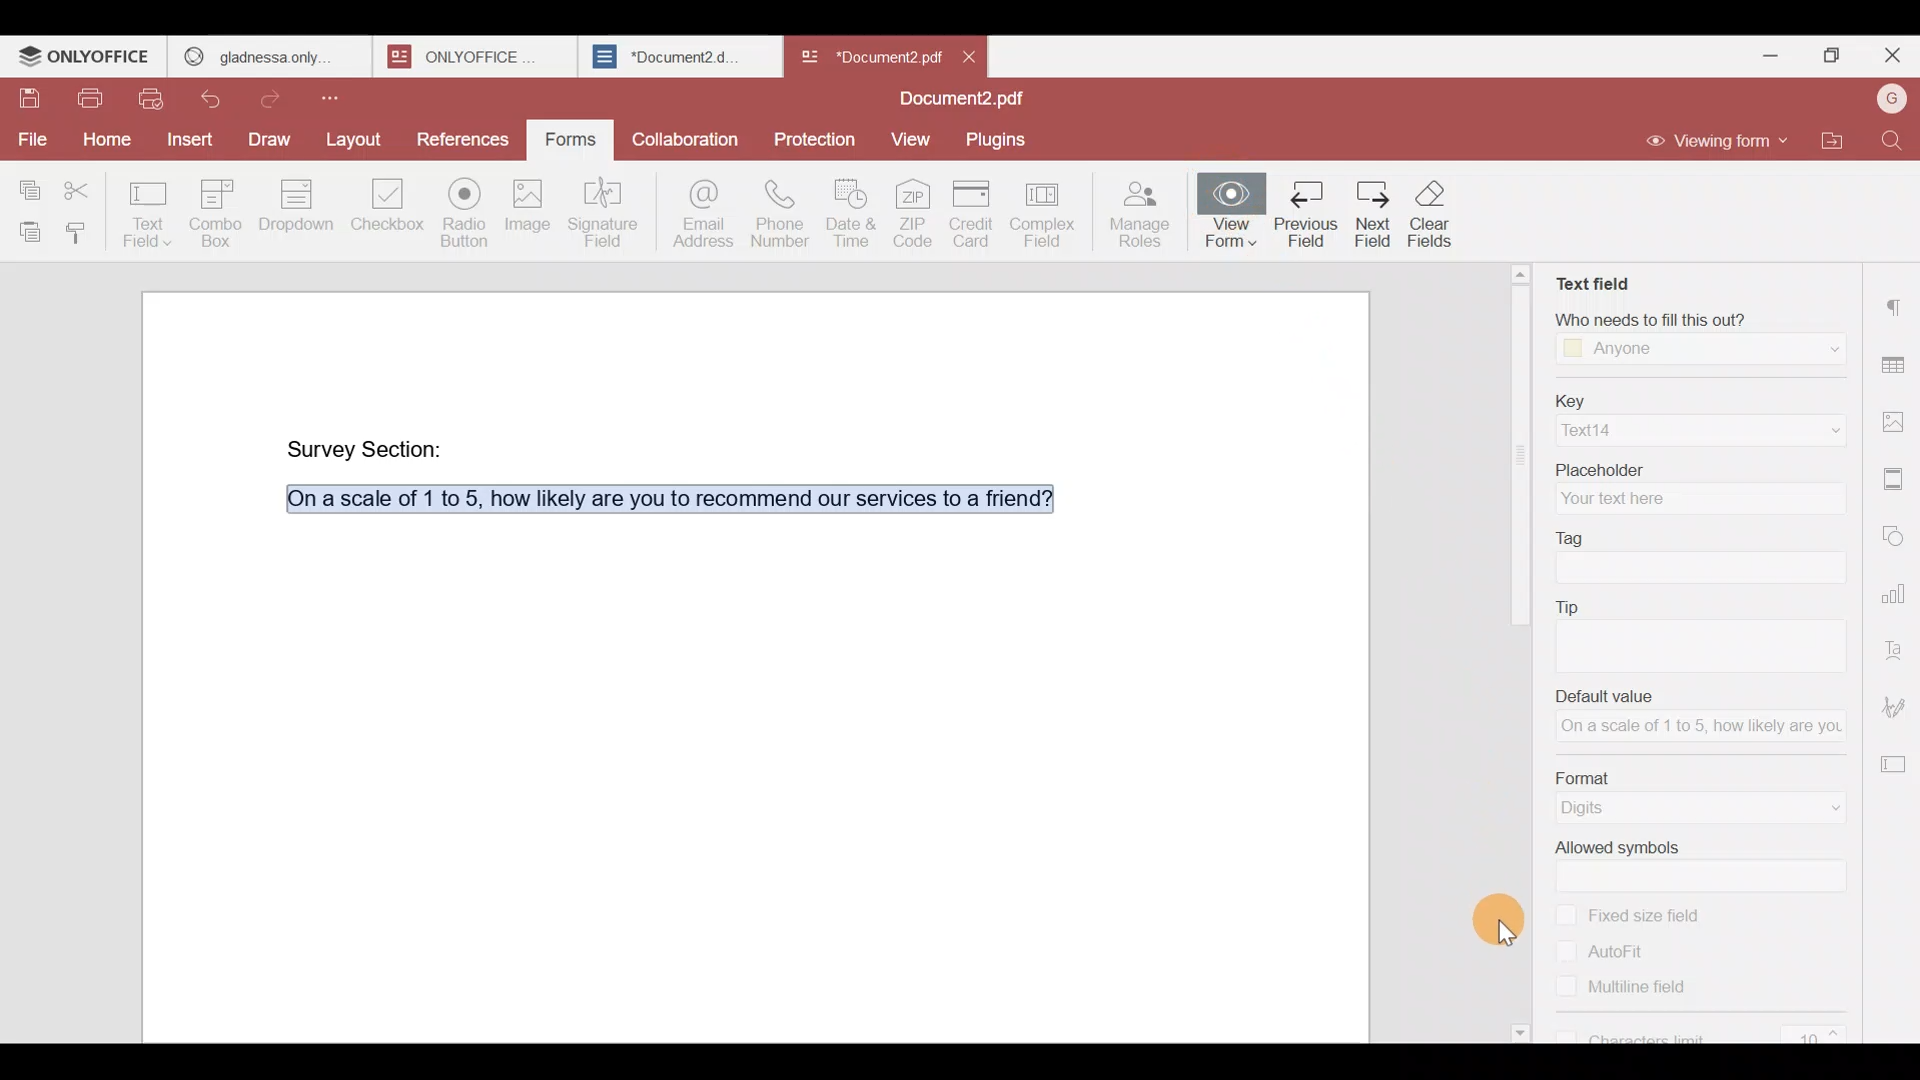 The width and height of the screenshot is (1920, 1080). Describe the element at coordinates (277, 96) in the screenshot. I see `Redo` at that location.